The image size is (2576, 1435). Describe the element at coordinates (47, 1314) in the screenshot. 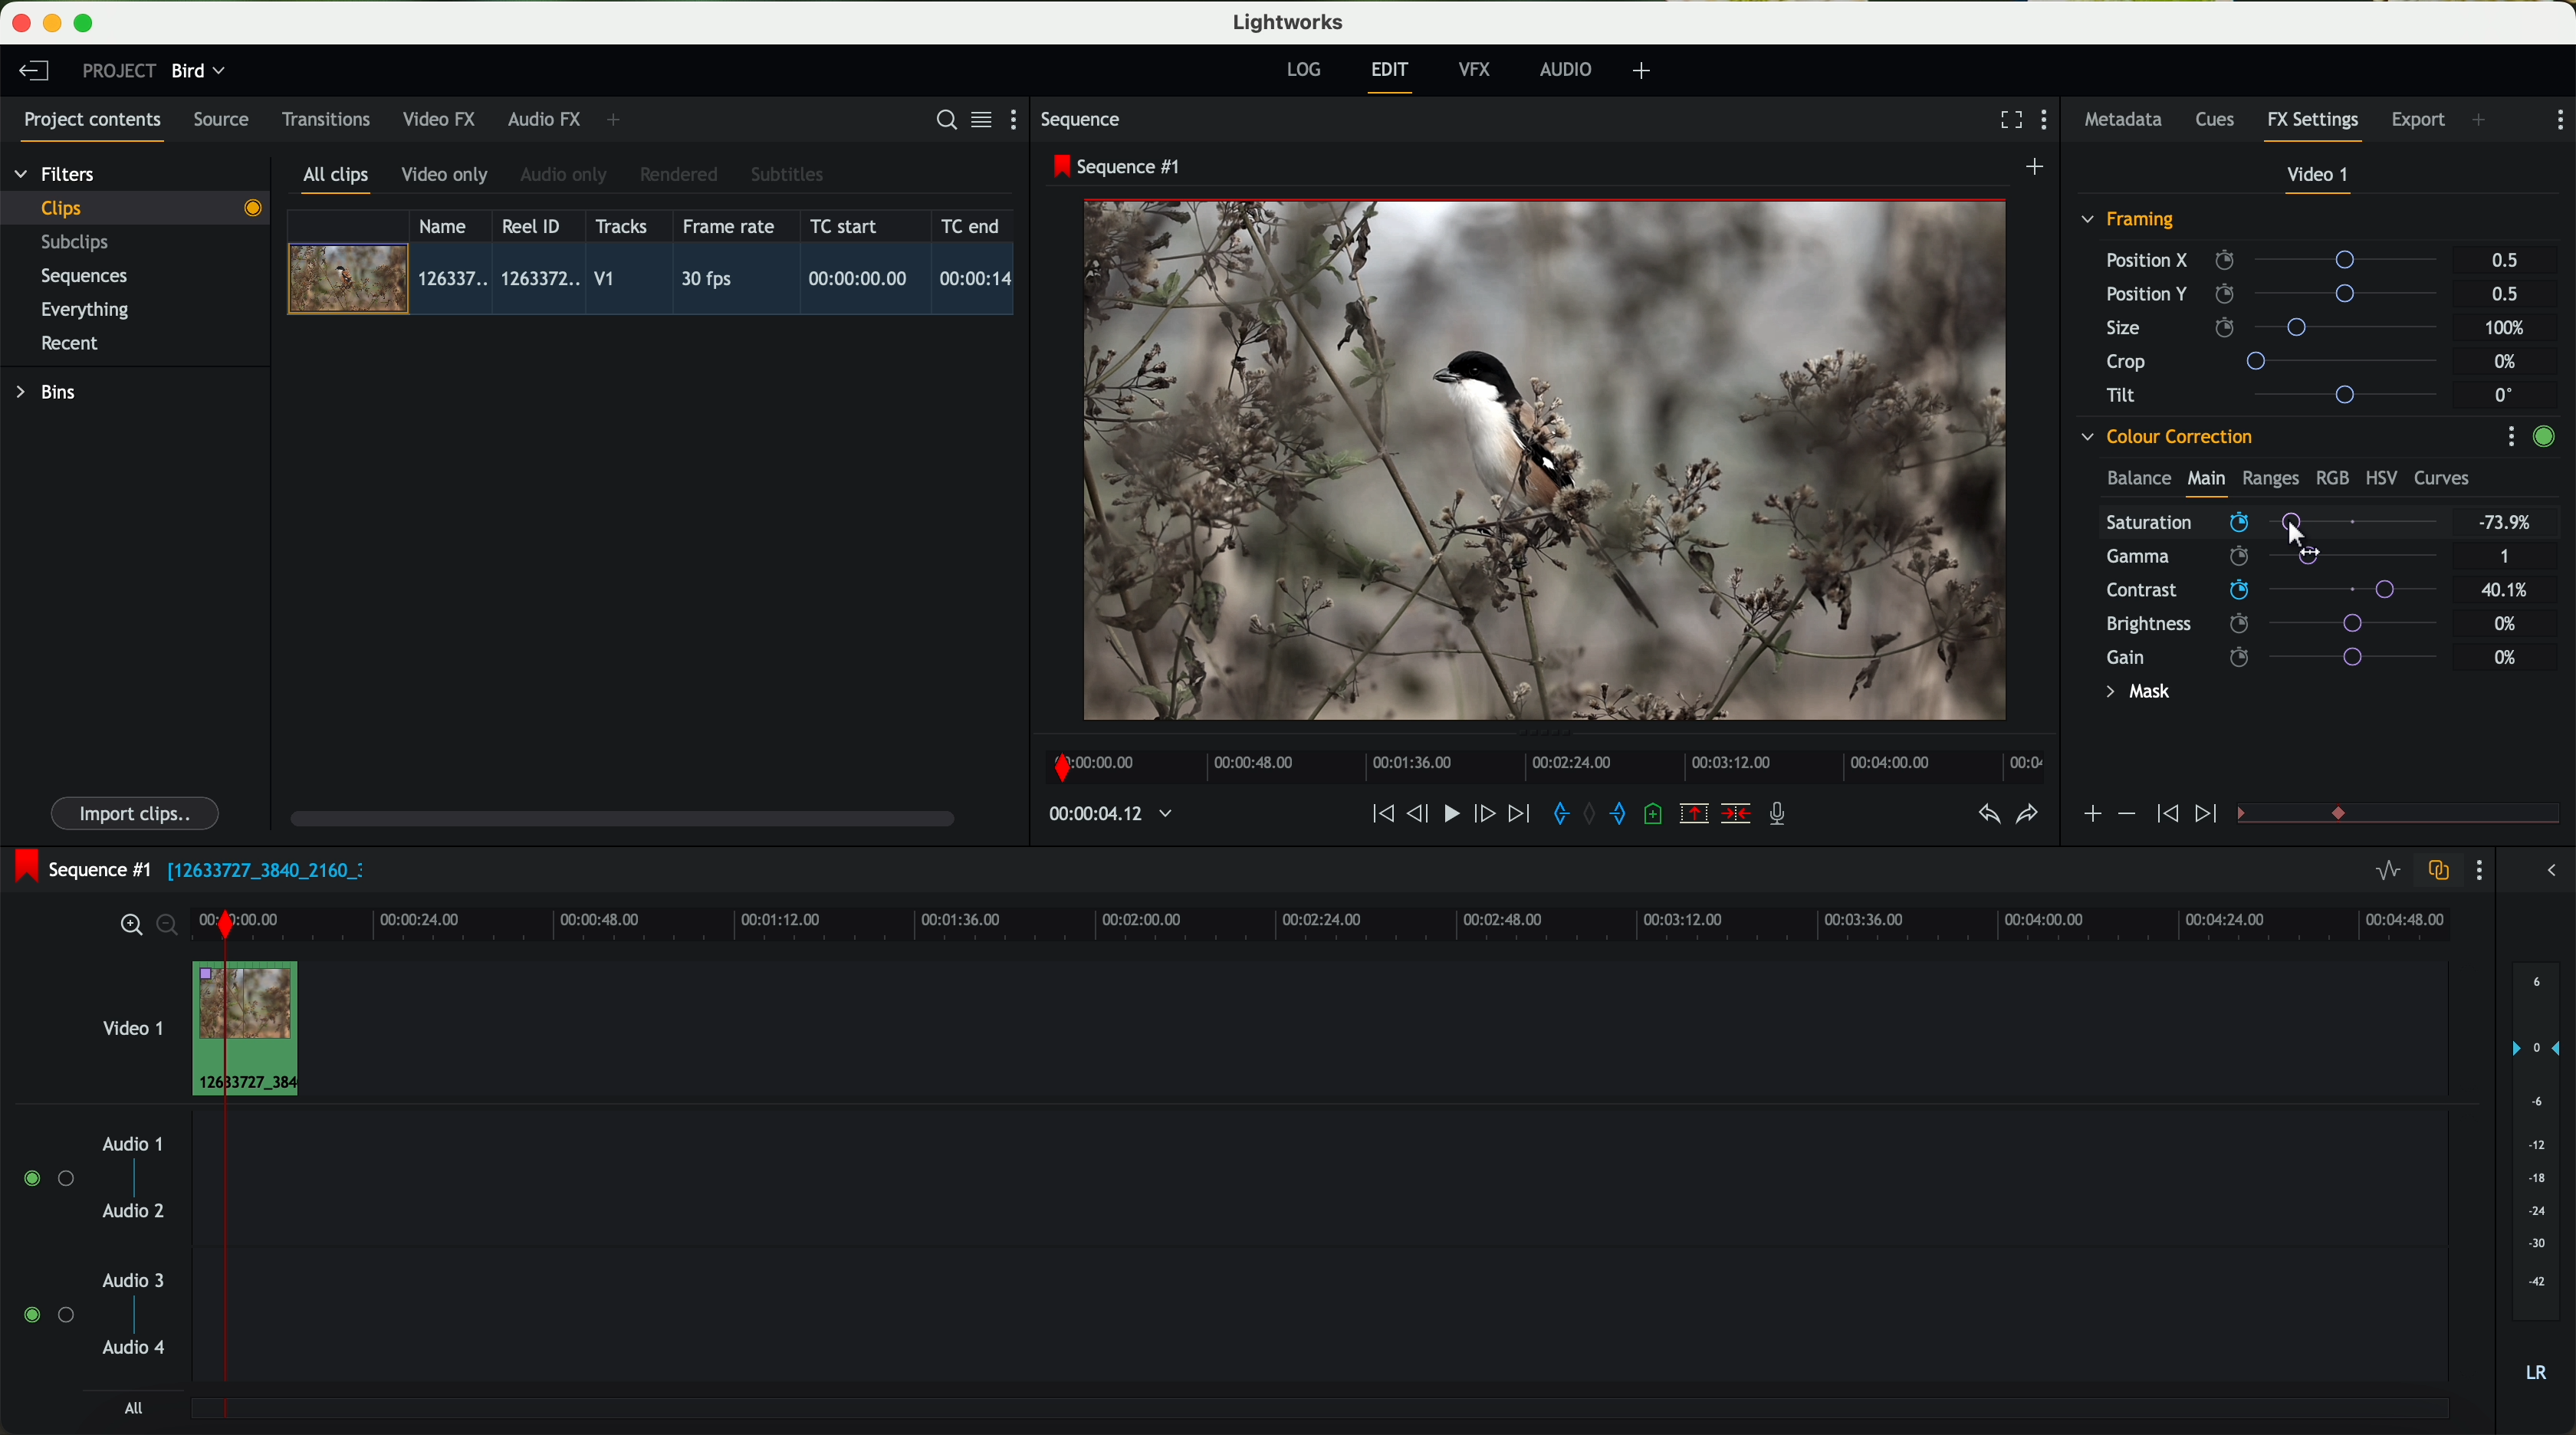

I see `enable audio` at that location.